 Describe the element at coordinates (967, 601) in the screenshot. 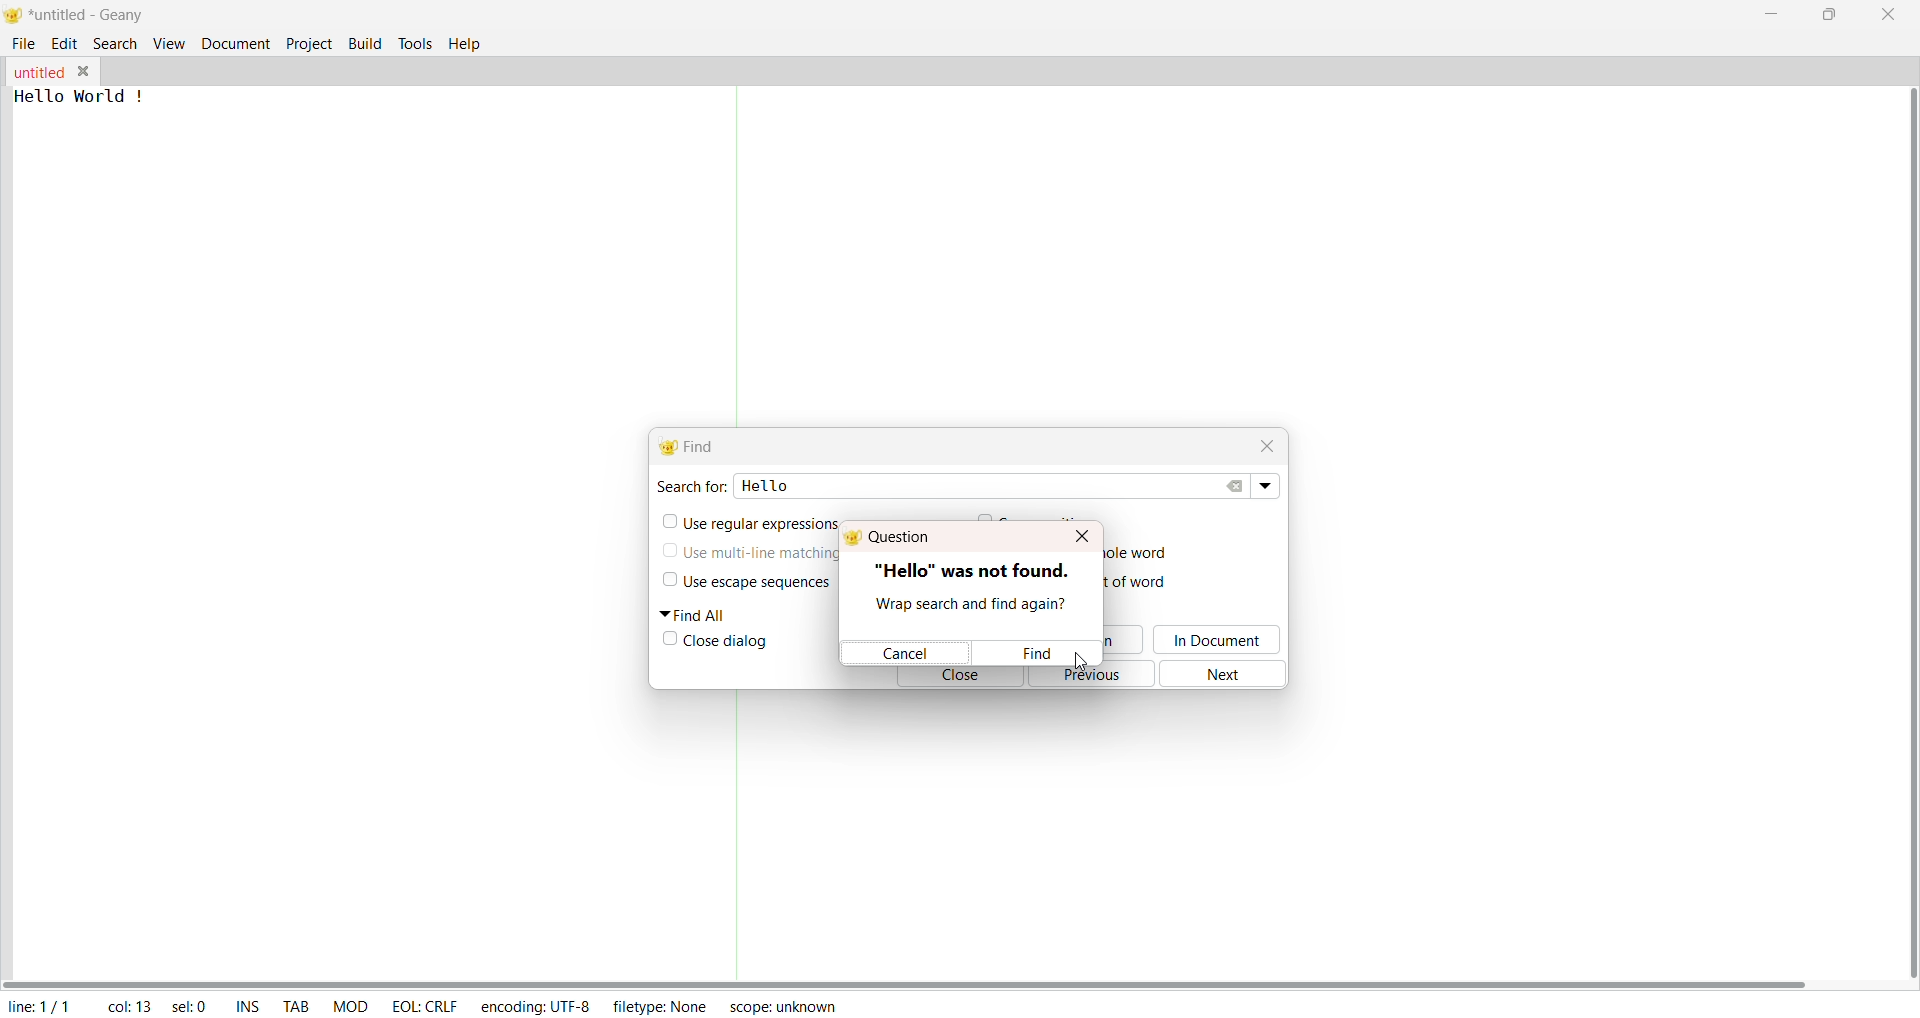

I see `Wrap Search and Find Again` at that location.